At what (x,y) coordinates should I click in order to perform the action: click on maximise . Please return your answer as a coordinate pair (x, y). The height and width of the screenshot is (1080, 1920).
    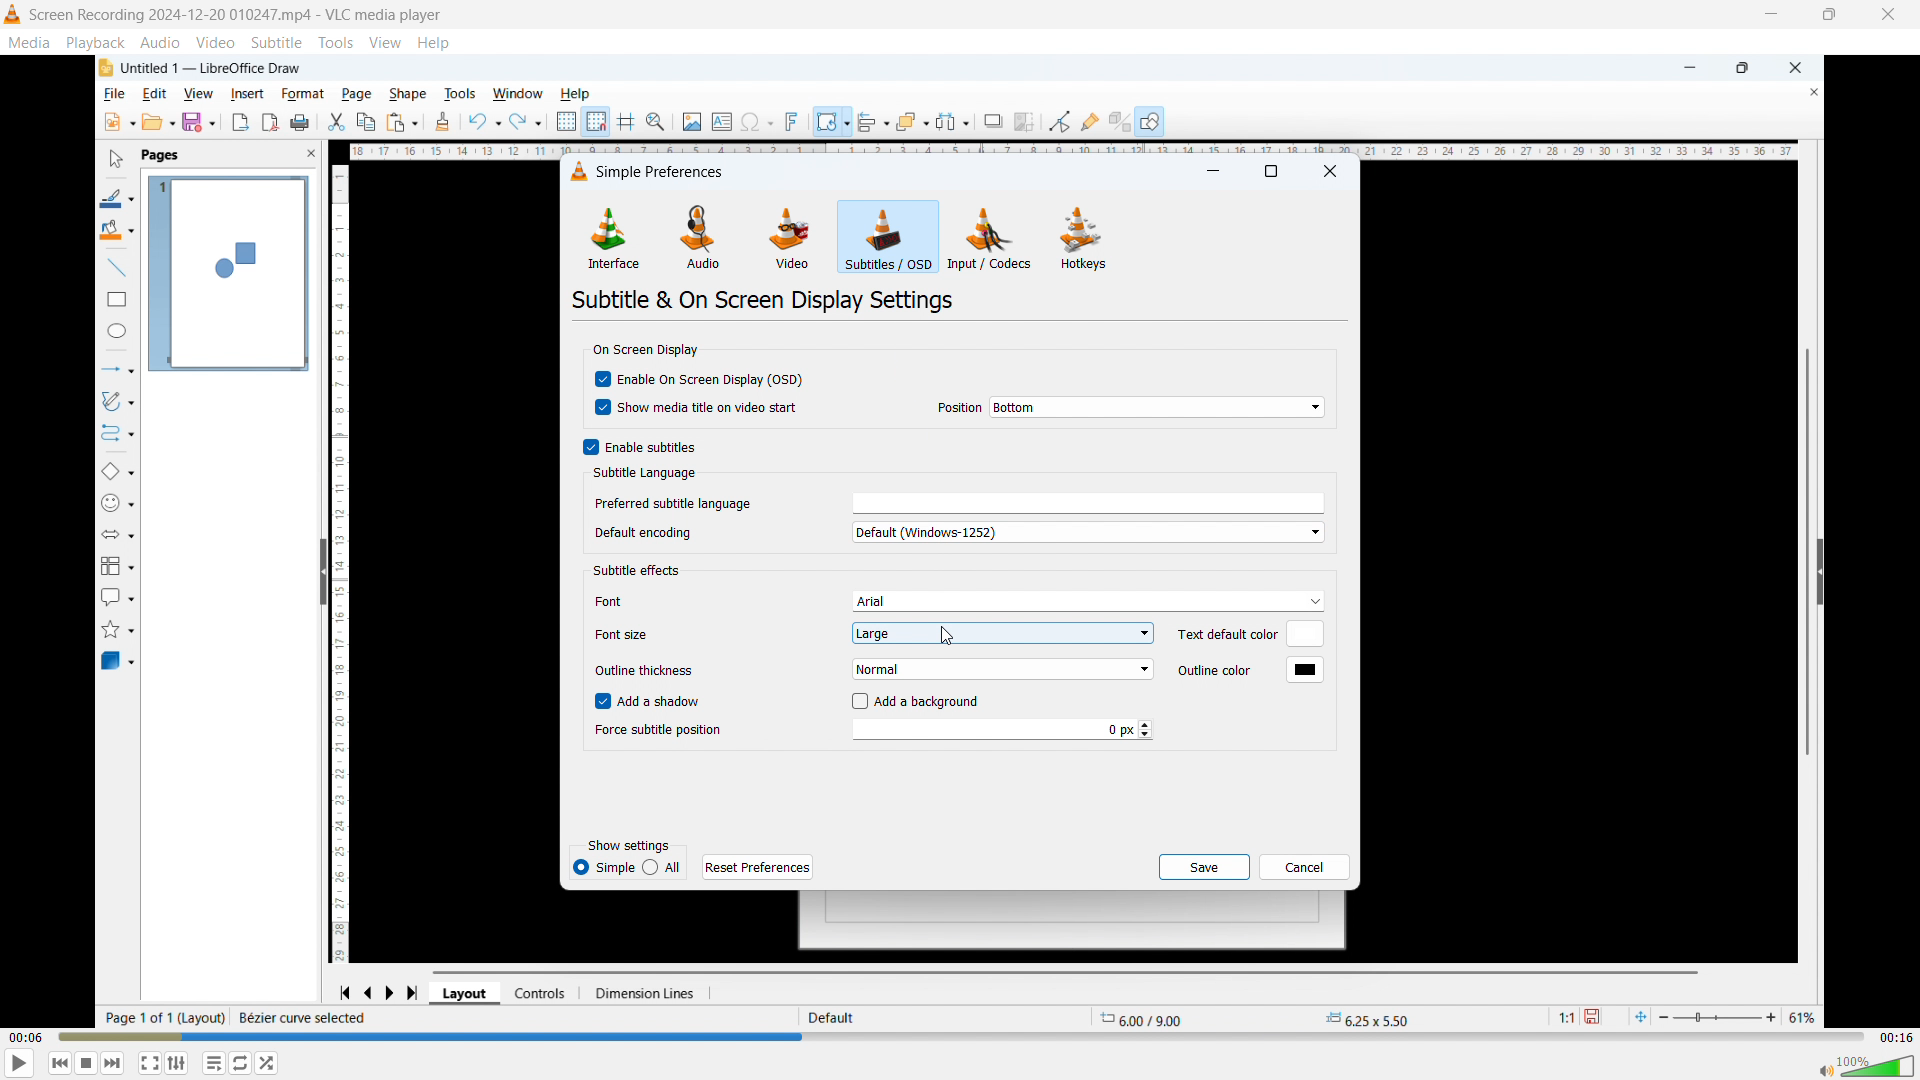
    Looking at the image, I should click on (1272, 172).